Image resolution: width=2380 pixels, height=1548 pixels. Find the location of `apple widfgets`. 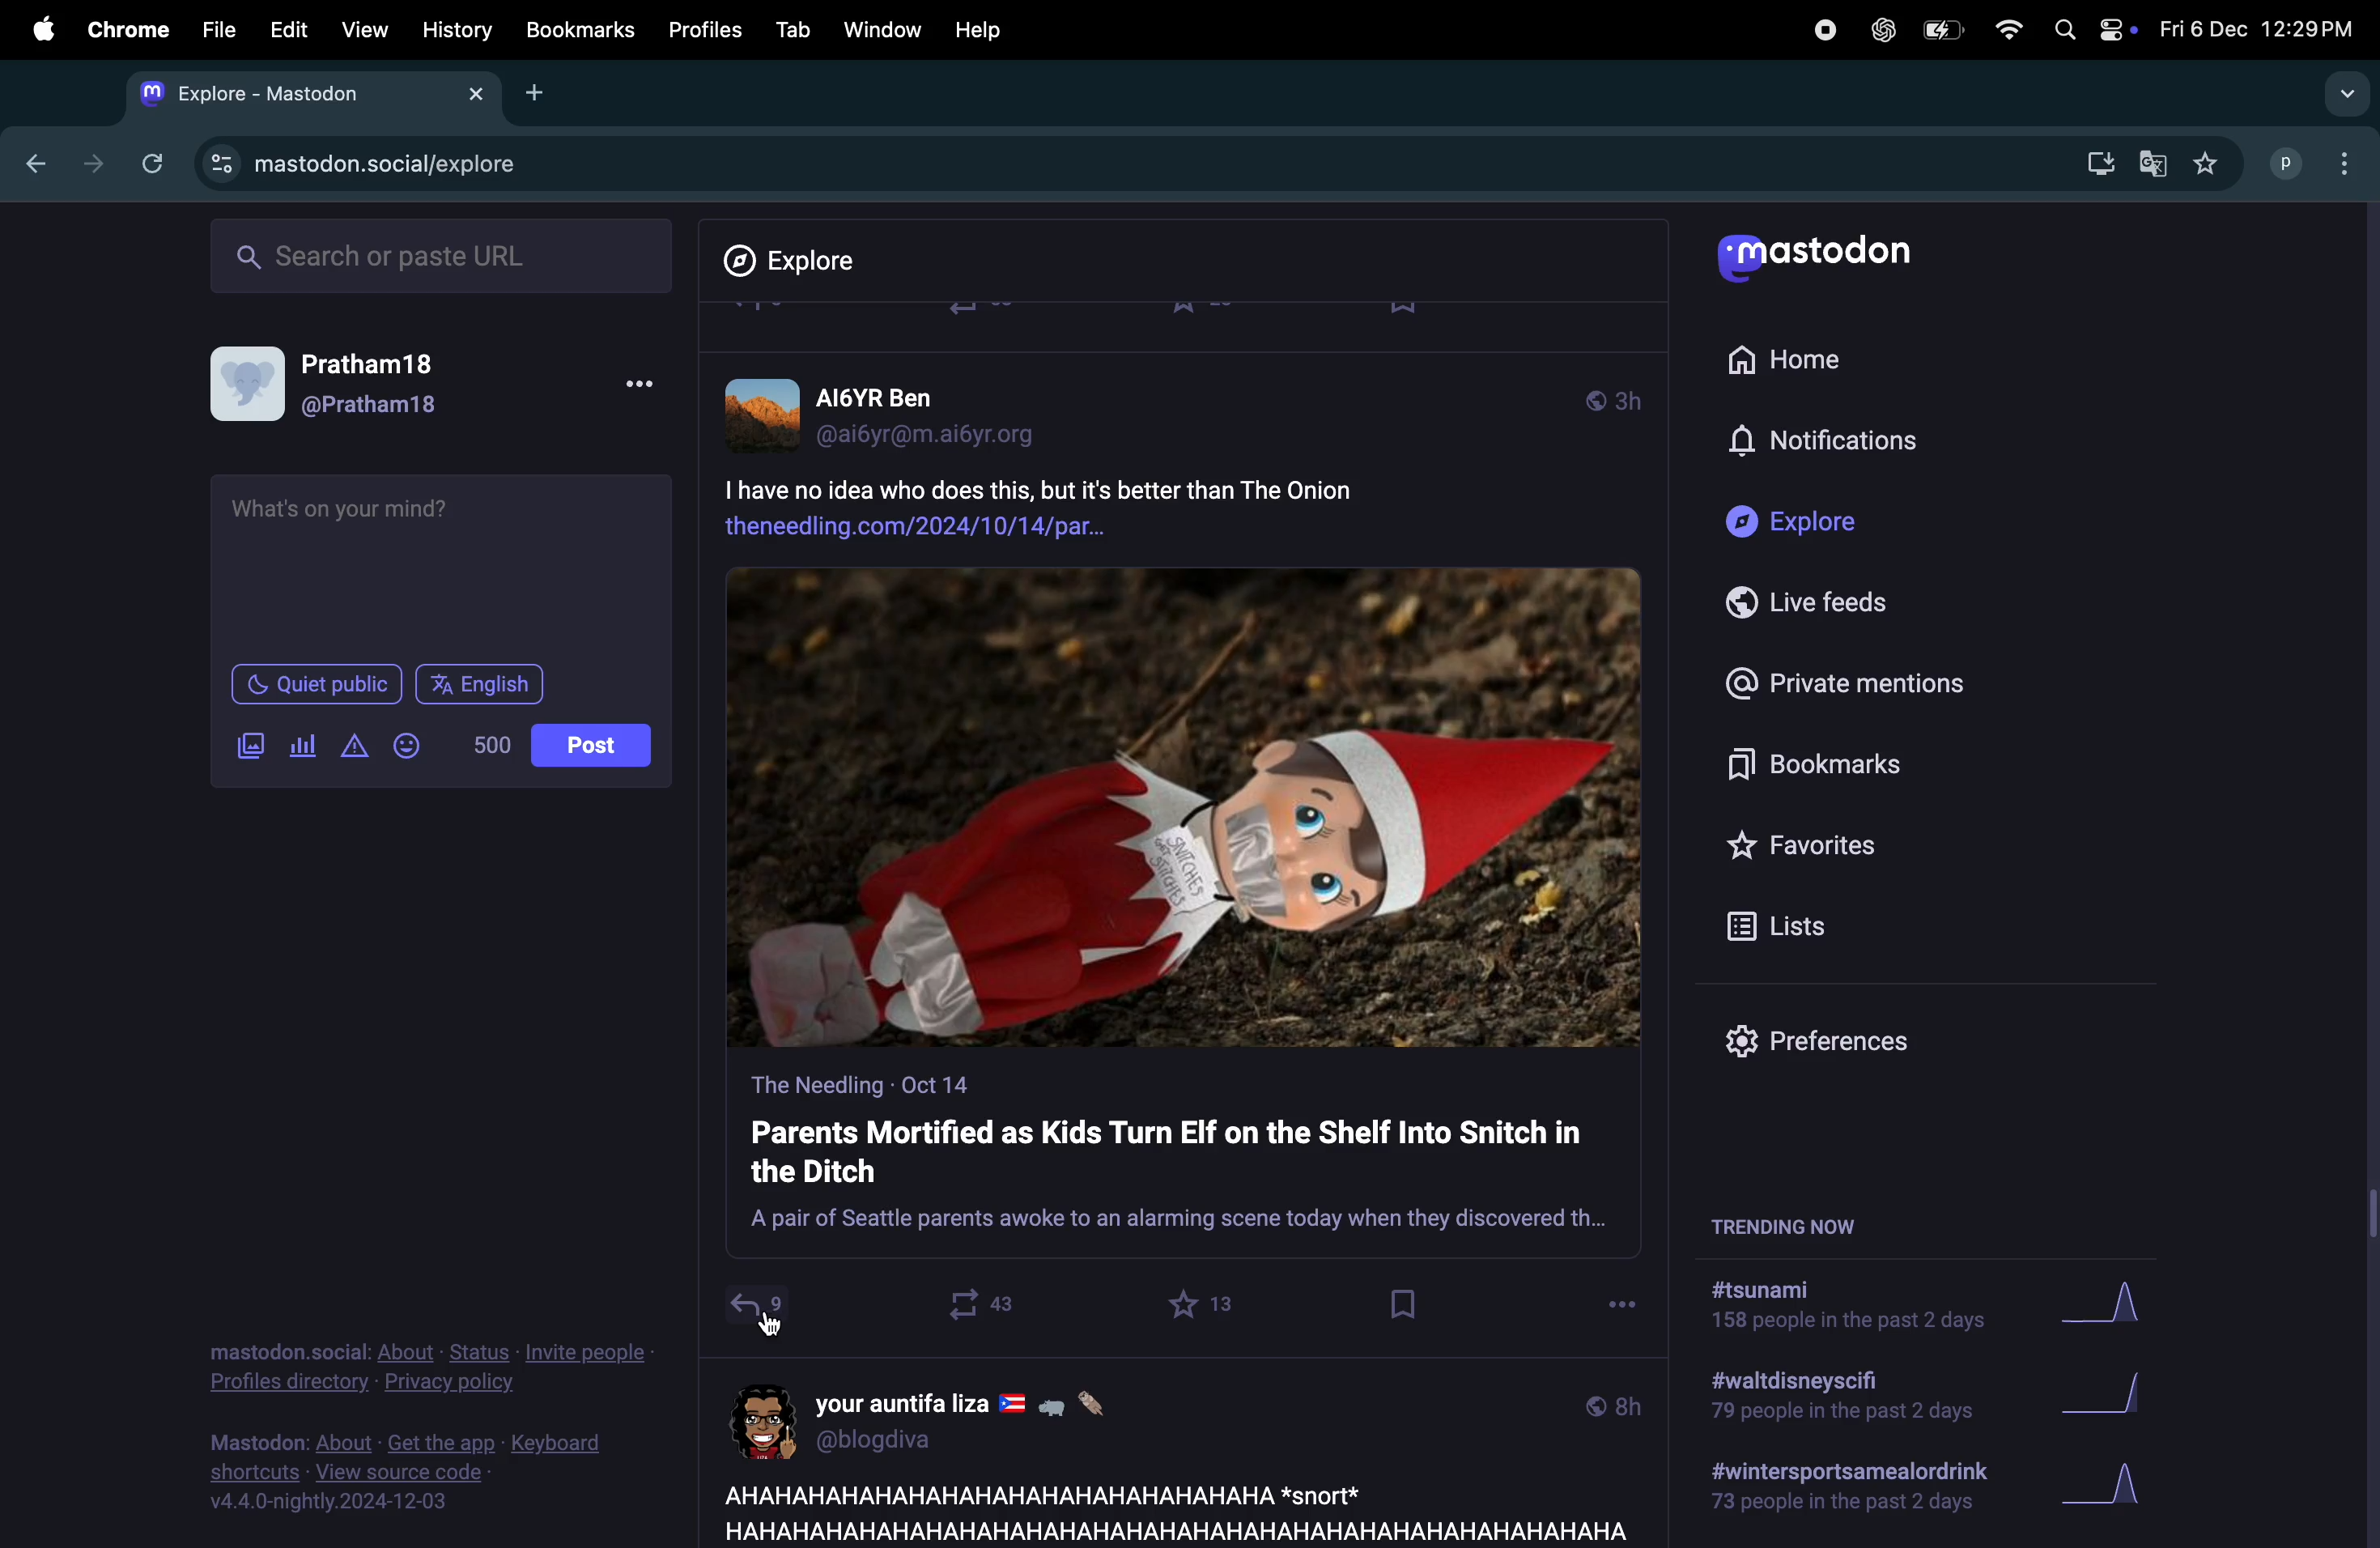

apple widfgets is located at coordinates (2090, 25).